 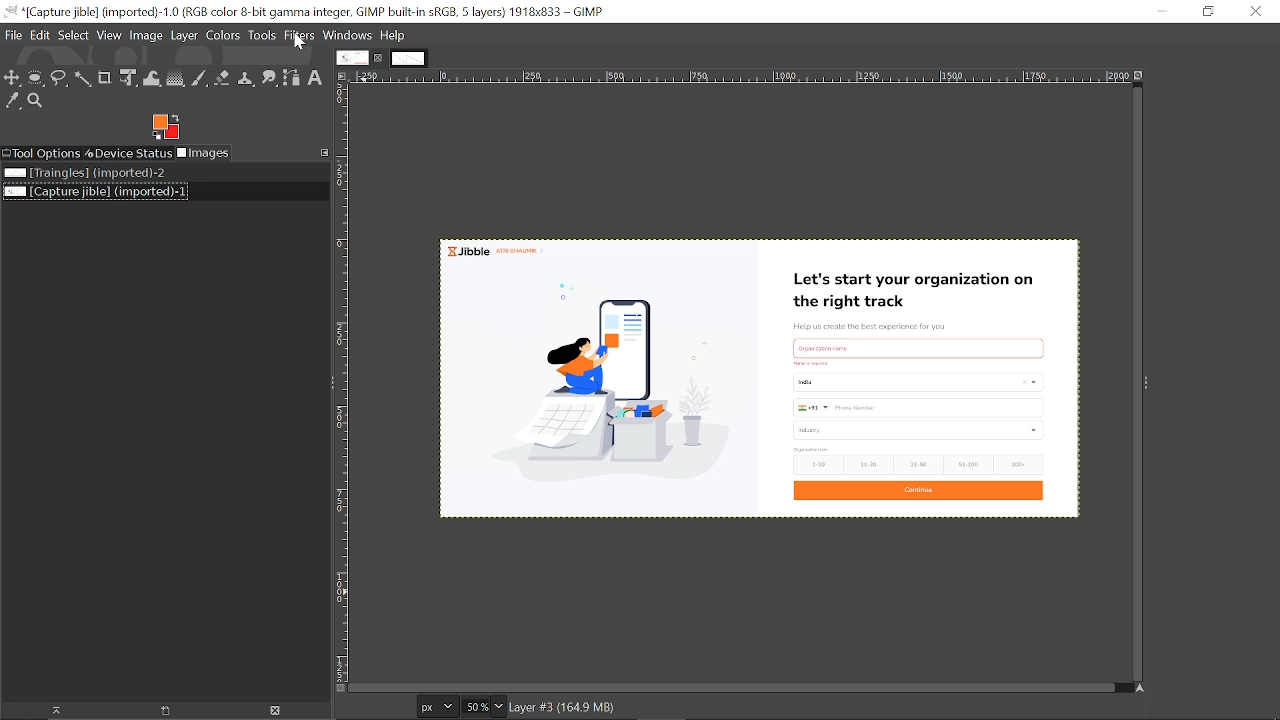 I want to click on Horizontal scrollbar, so click(x=736, y=689).